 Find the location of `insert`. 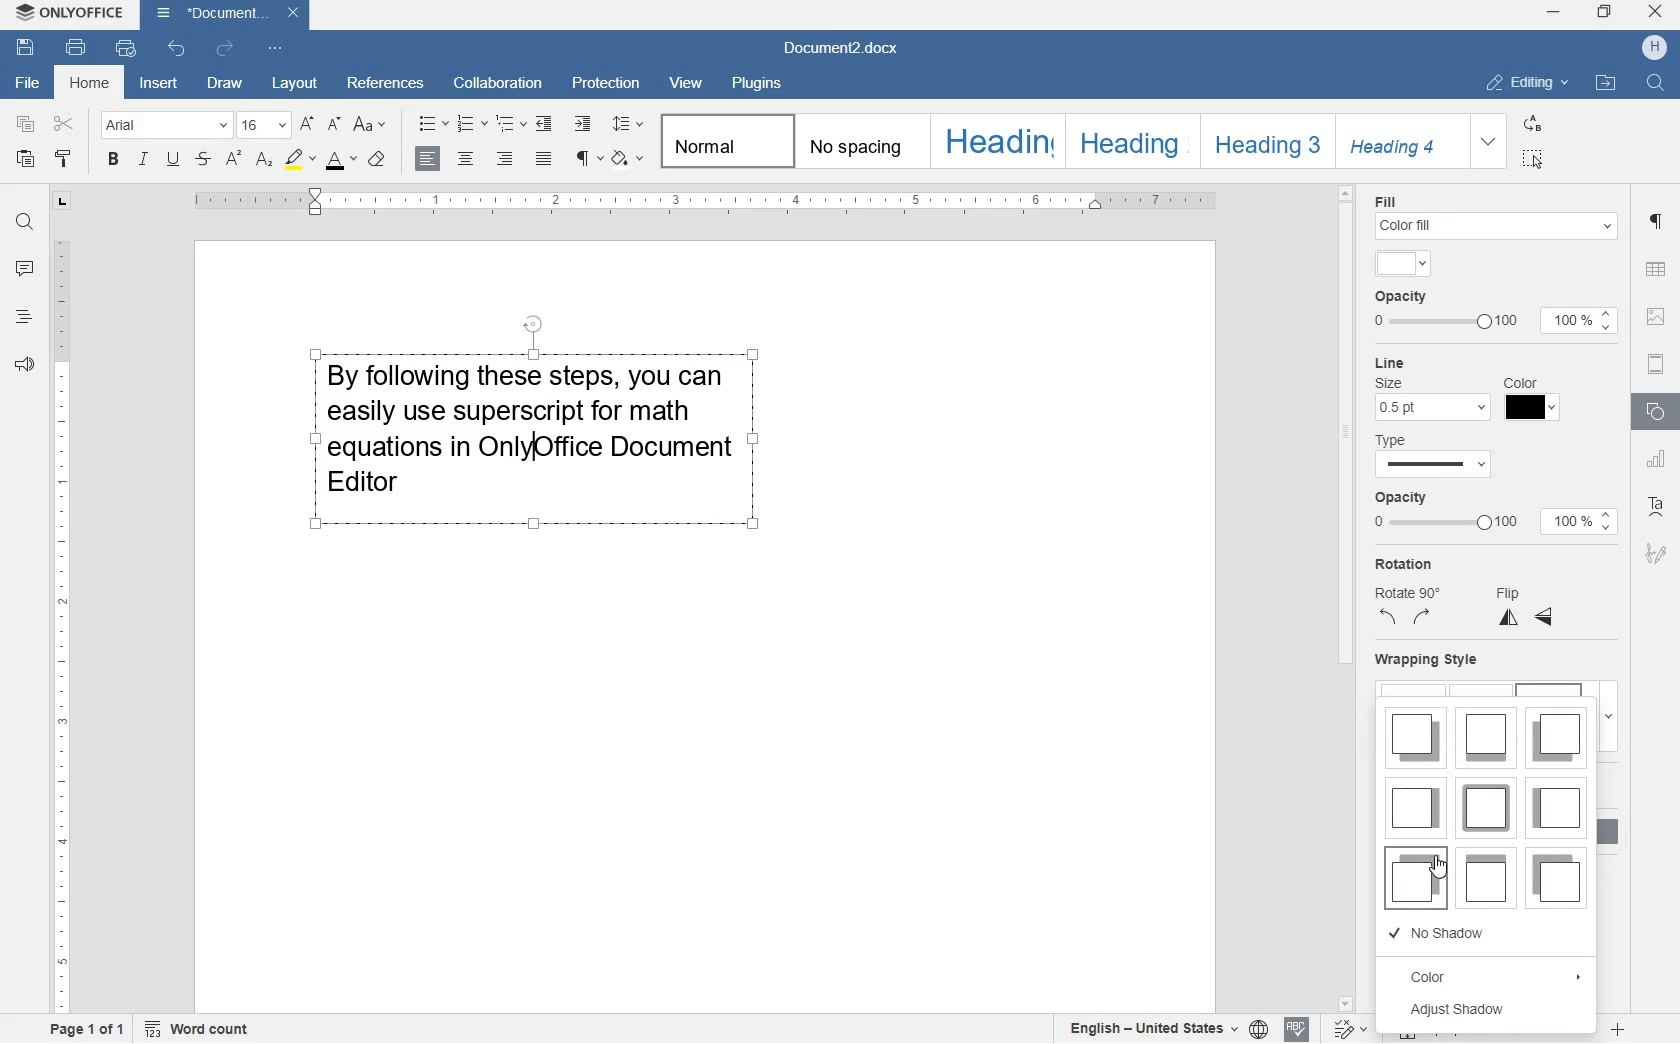

insert is located at coordinates (158, 84).